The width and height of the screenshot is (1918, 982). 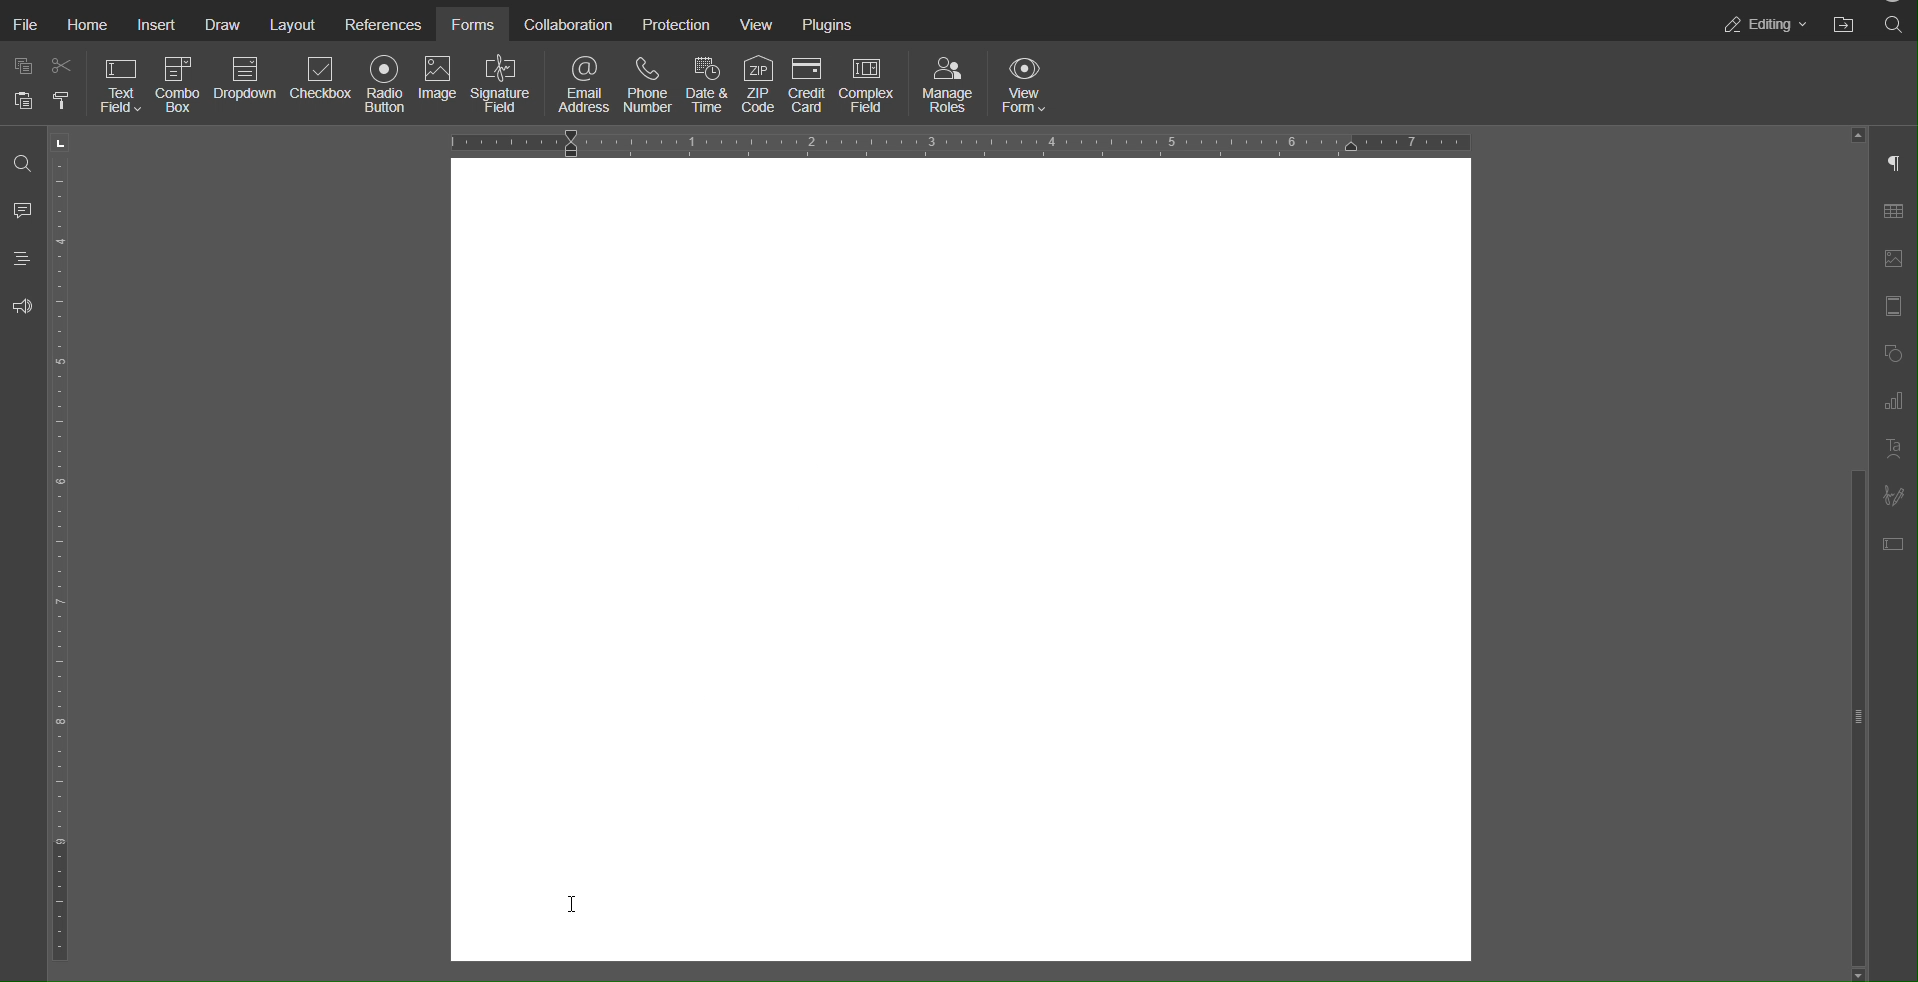 What do you see at coordinates (22, 211) in the screenshot?
I see `Comment` at bounding box center [22, 211].